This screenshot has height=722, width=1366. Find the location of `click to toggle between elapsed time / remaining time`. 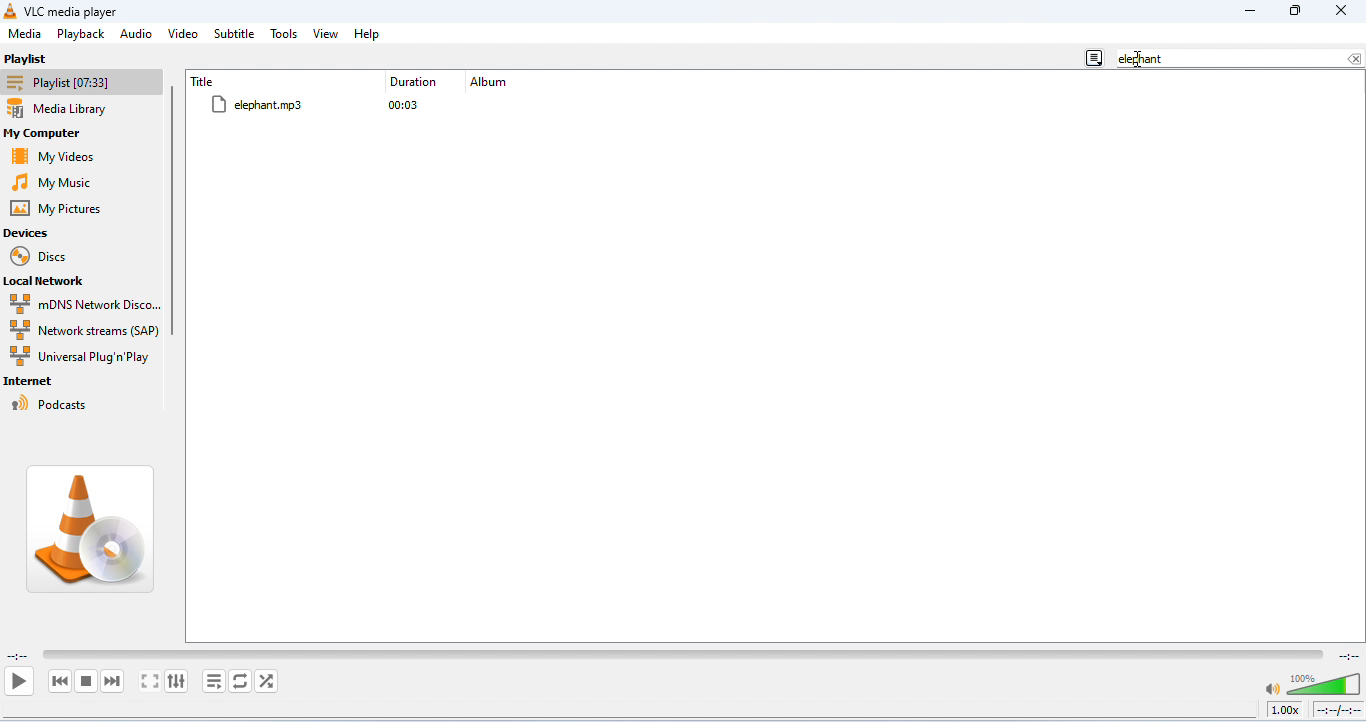

click to toggle between elapsed time / remaining time is located at coordinates (1337, 710).